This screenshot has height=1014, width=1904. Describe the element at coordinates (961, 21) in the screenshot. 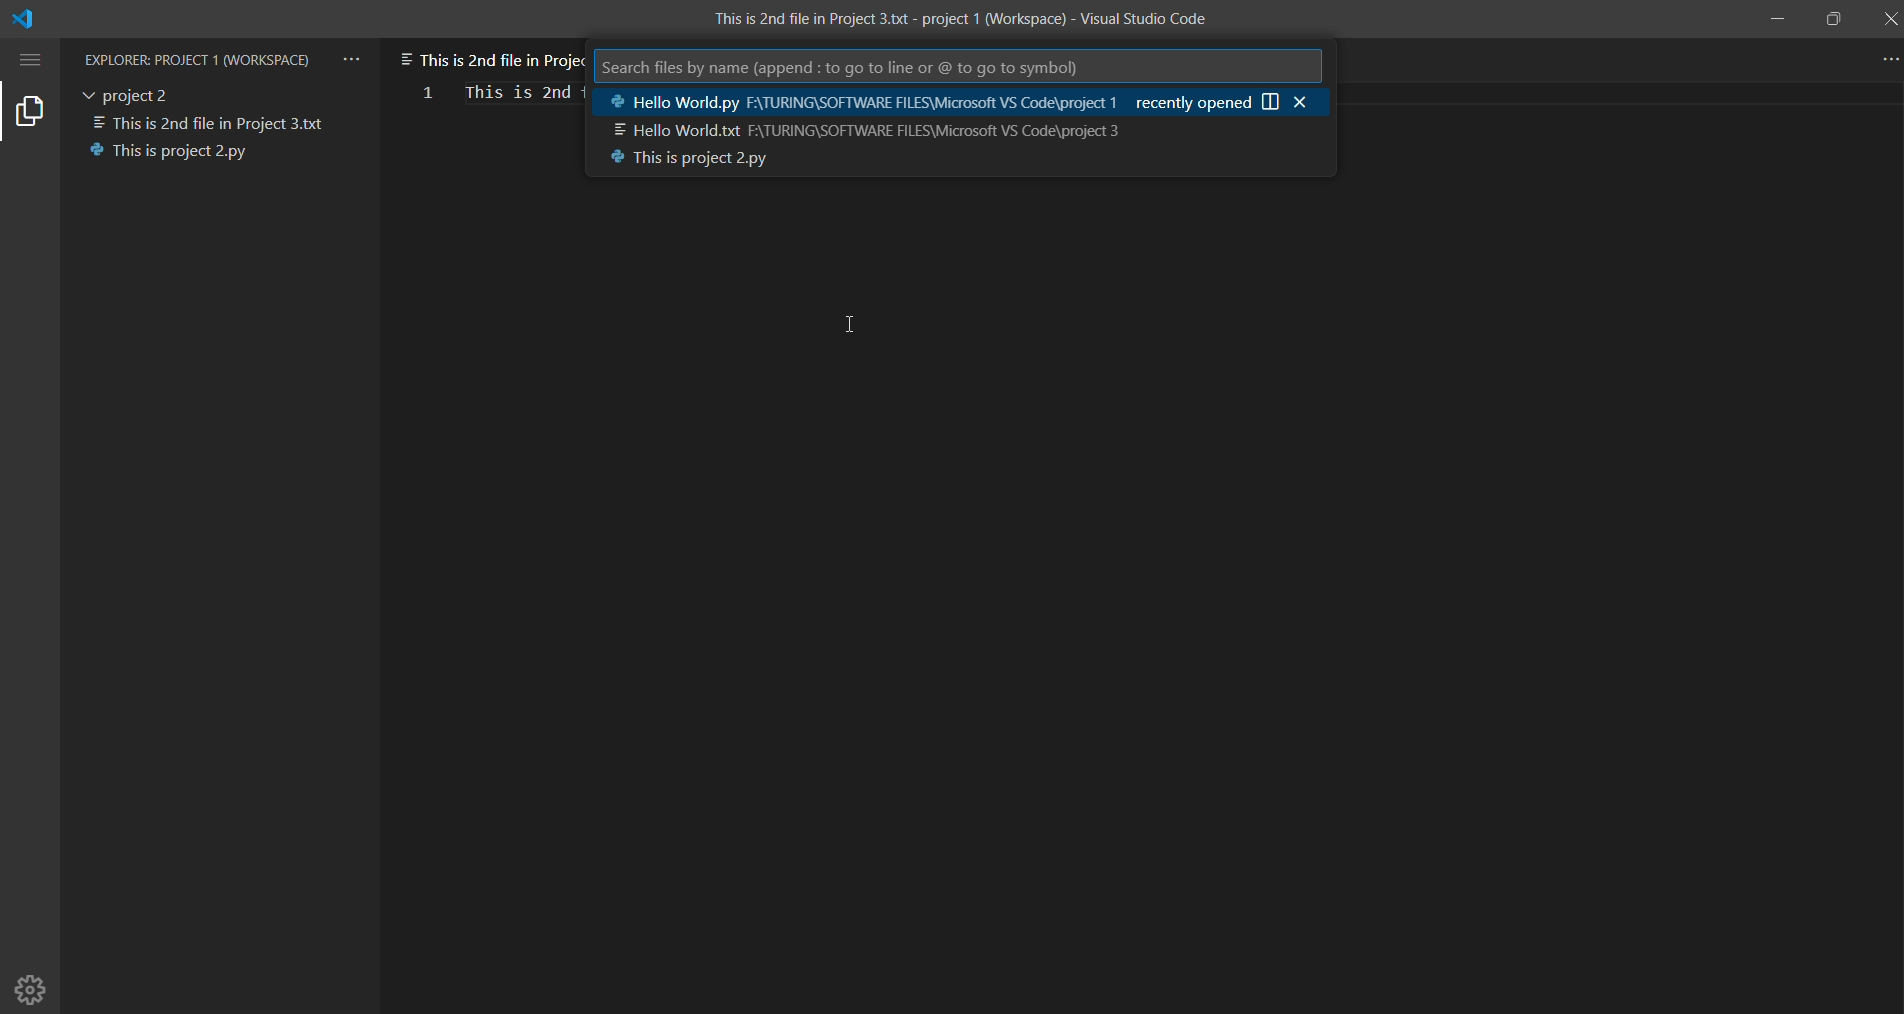

I see `This is 2nd file in Project 3.txt - project 1 (Workspace) - Visual Studio Code` at that location.